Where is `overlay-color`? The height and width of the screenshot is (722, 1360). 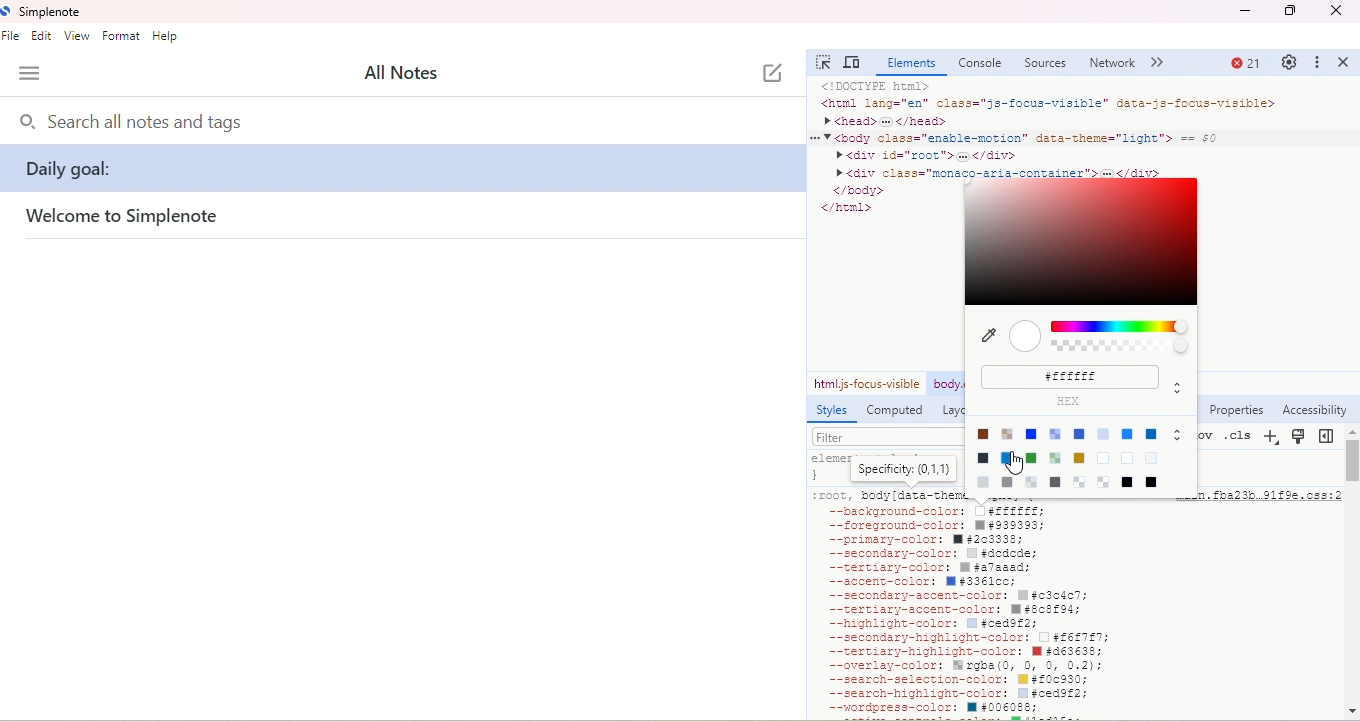
overlay-color is located at coordinates (958, 666).